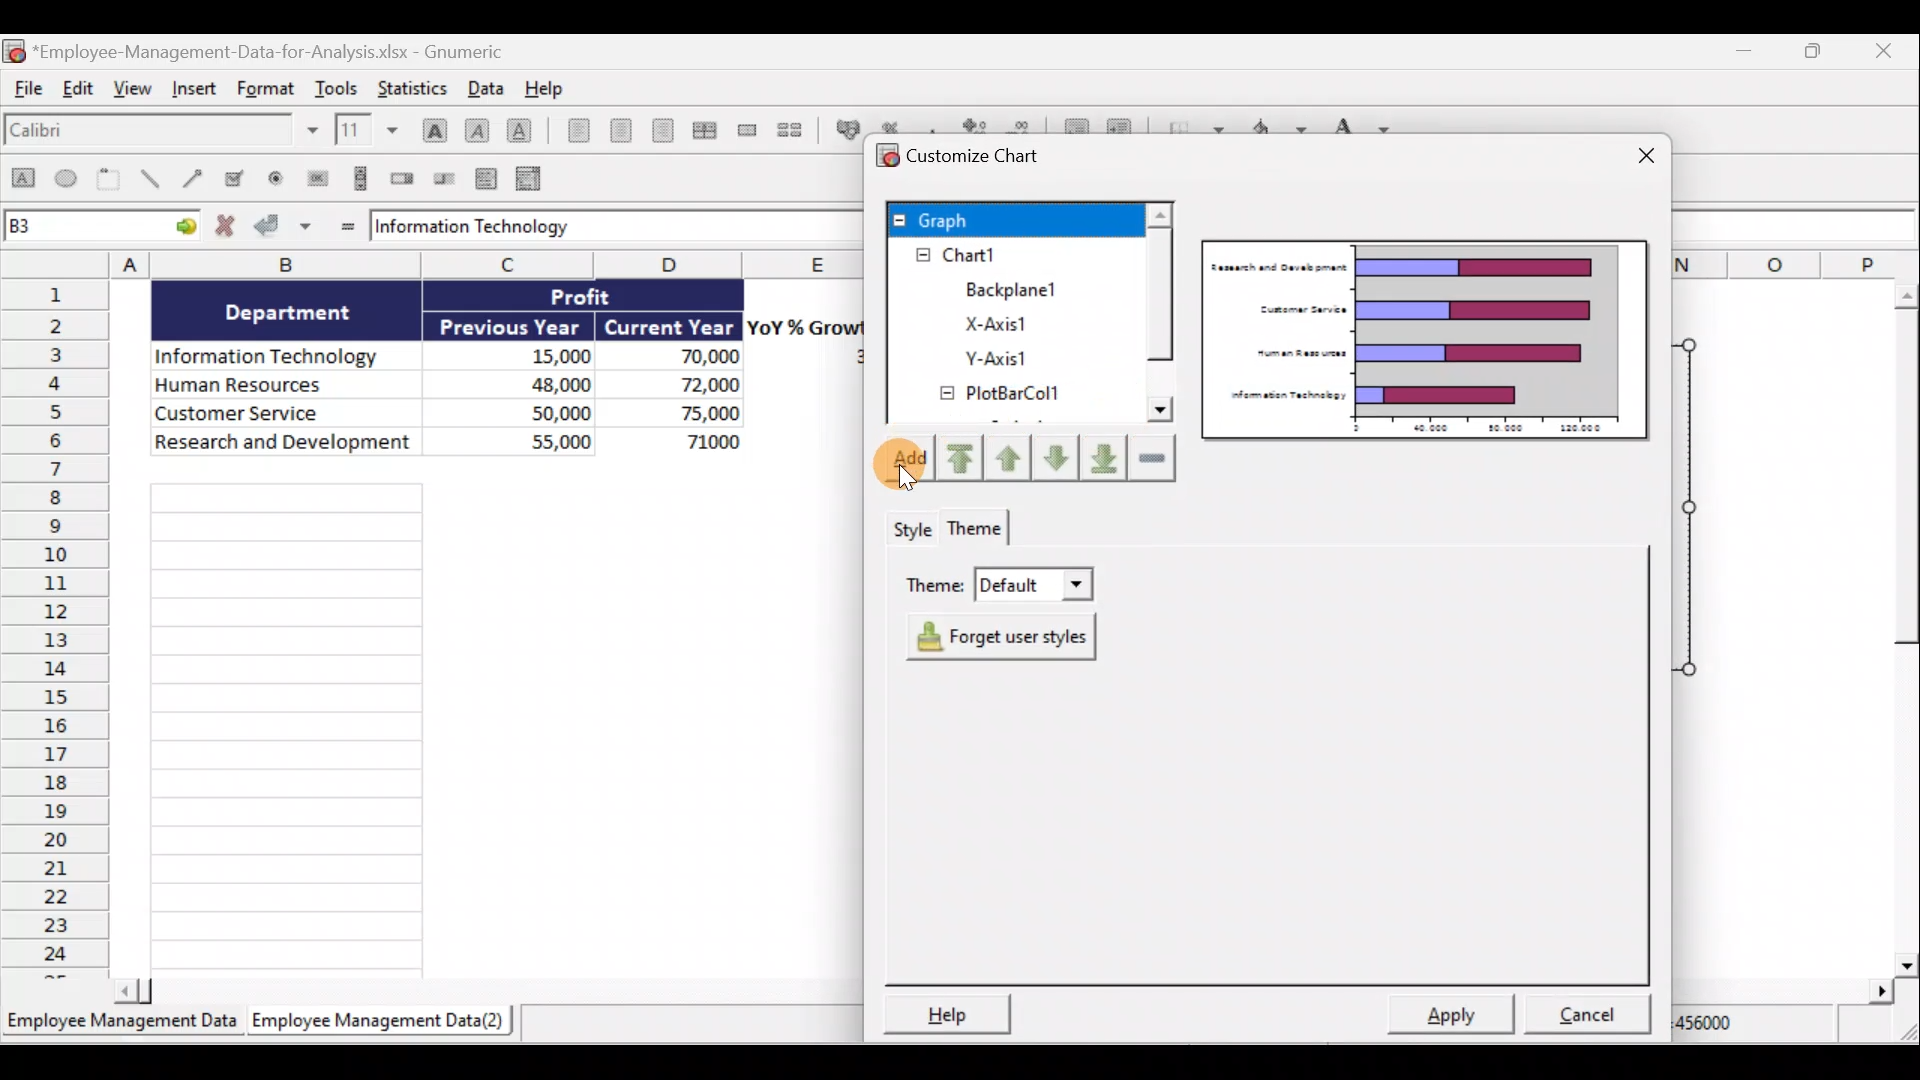 The width and height of the screenshot is (1920, 1080). I want to click on Create a spin button, so click(404, 177).